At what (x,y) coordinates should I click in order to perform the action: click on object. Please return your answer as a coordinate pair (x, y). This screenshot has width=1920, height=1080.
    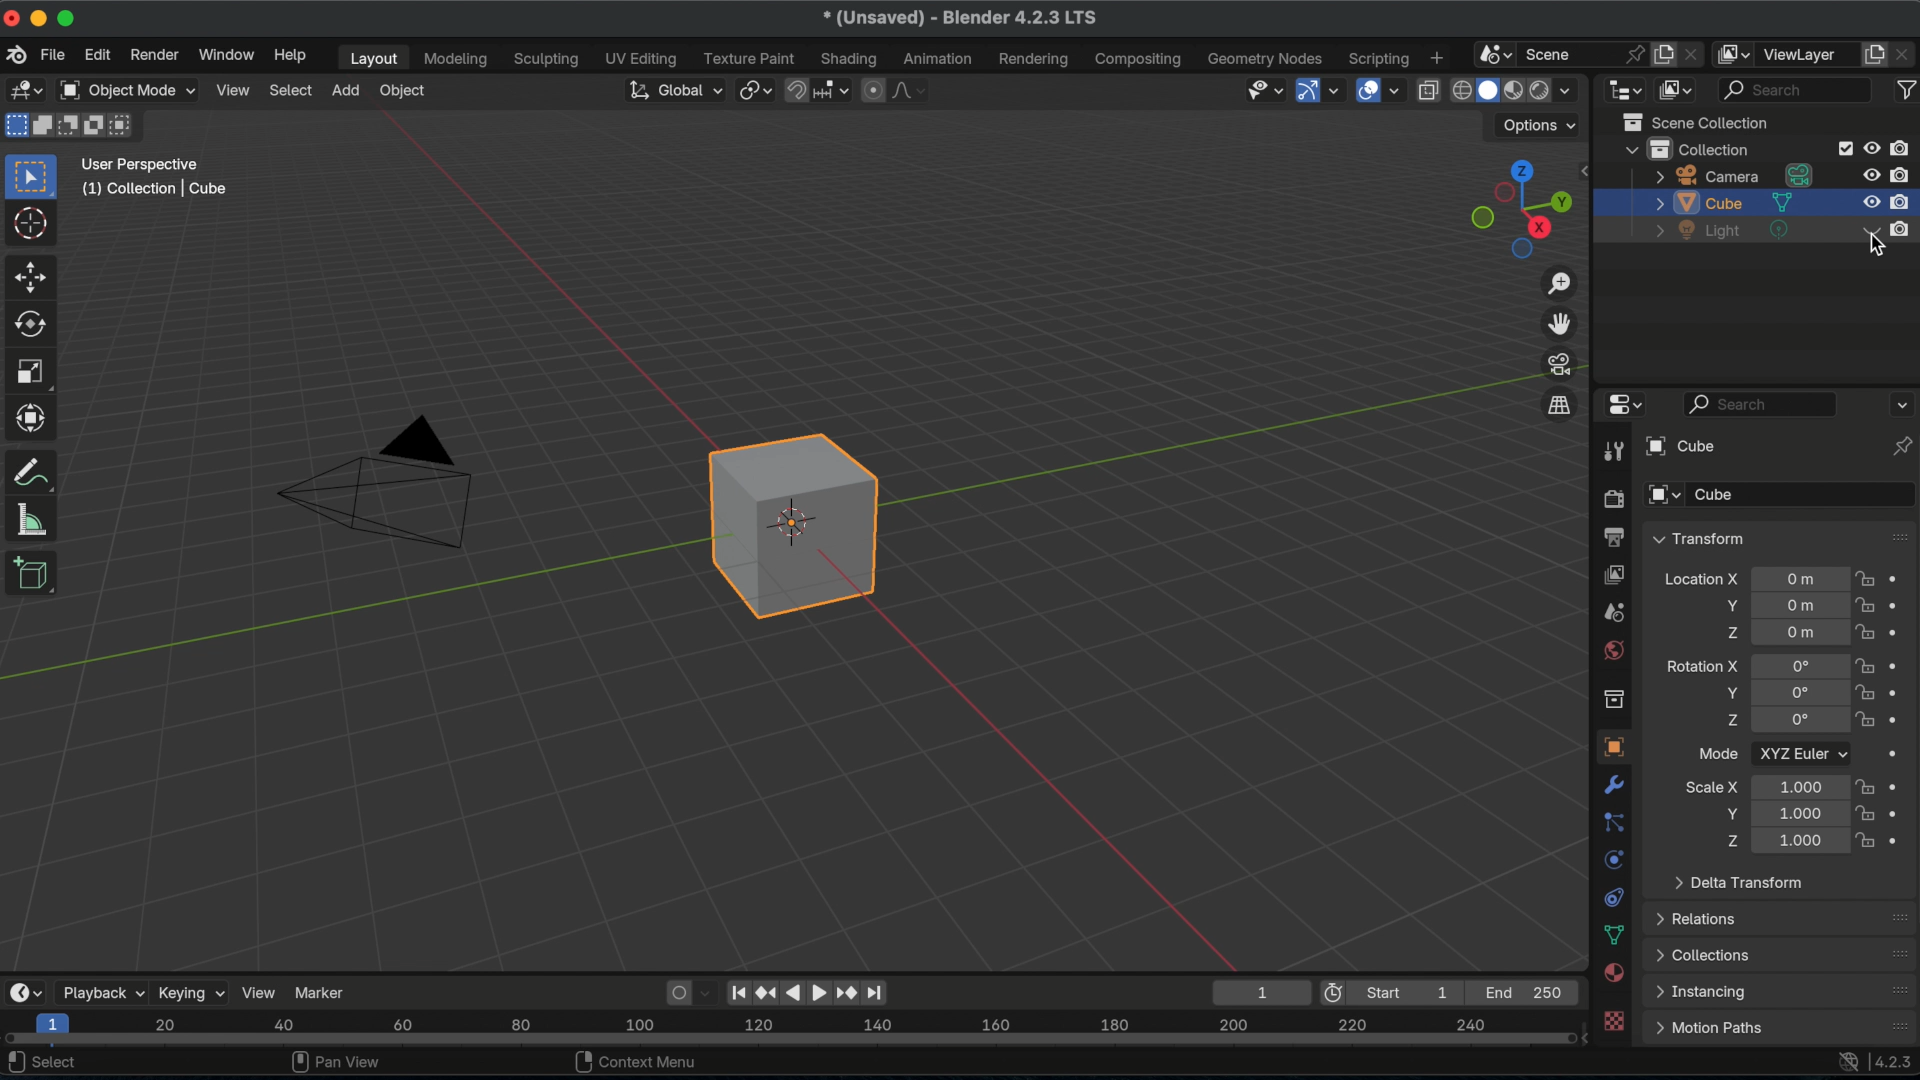
    Looking at the image, I should click on (1611, 747).